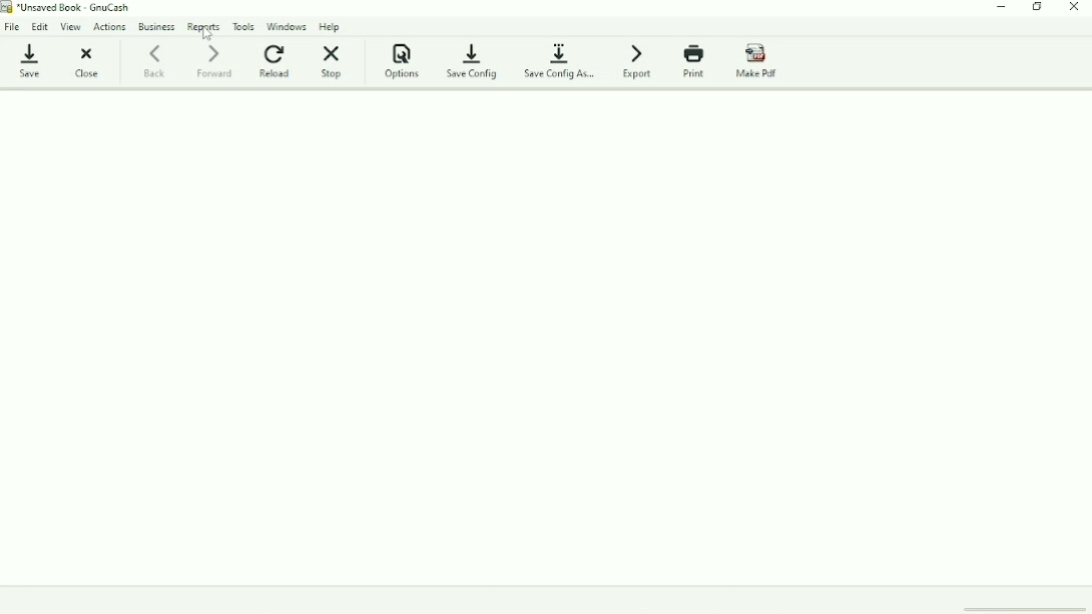  I want to click on Restore down, so click(1038, 7).